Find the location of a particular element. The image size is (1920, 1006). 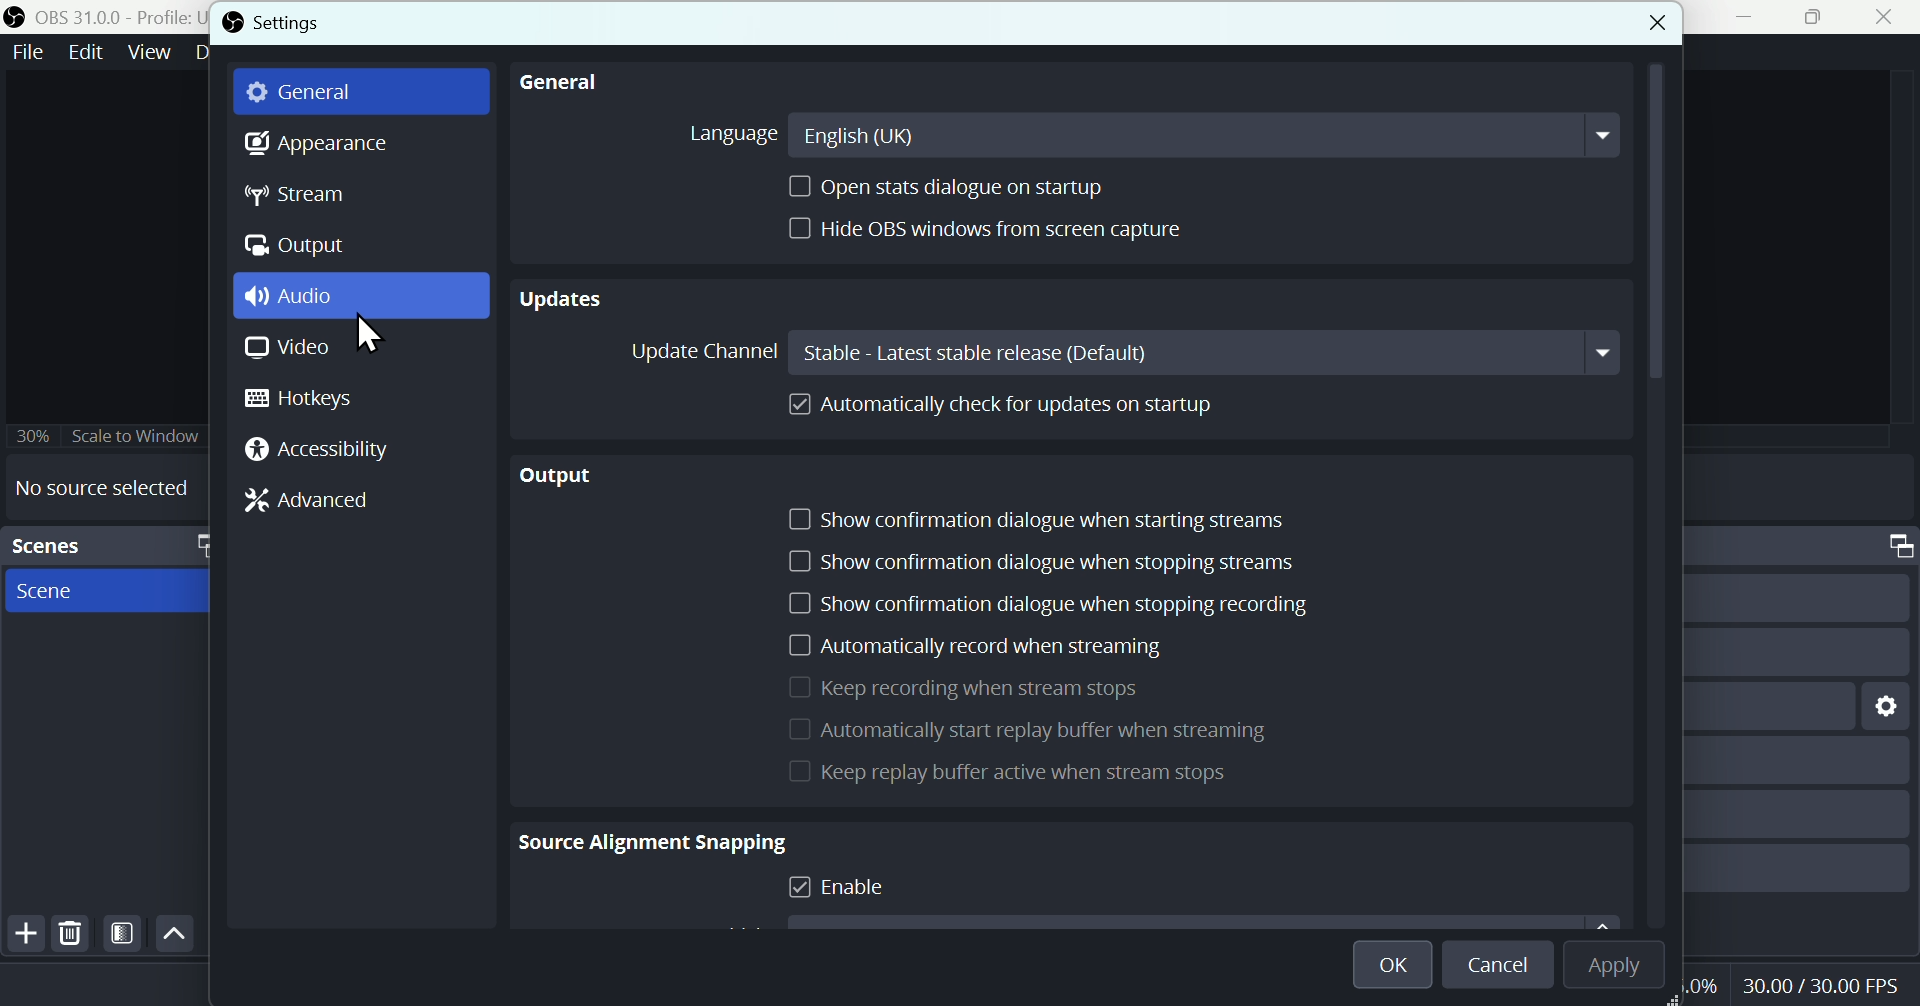

Filter is located at coordinates (123, 934).